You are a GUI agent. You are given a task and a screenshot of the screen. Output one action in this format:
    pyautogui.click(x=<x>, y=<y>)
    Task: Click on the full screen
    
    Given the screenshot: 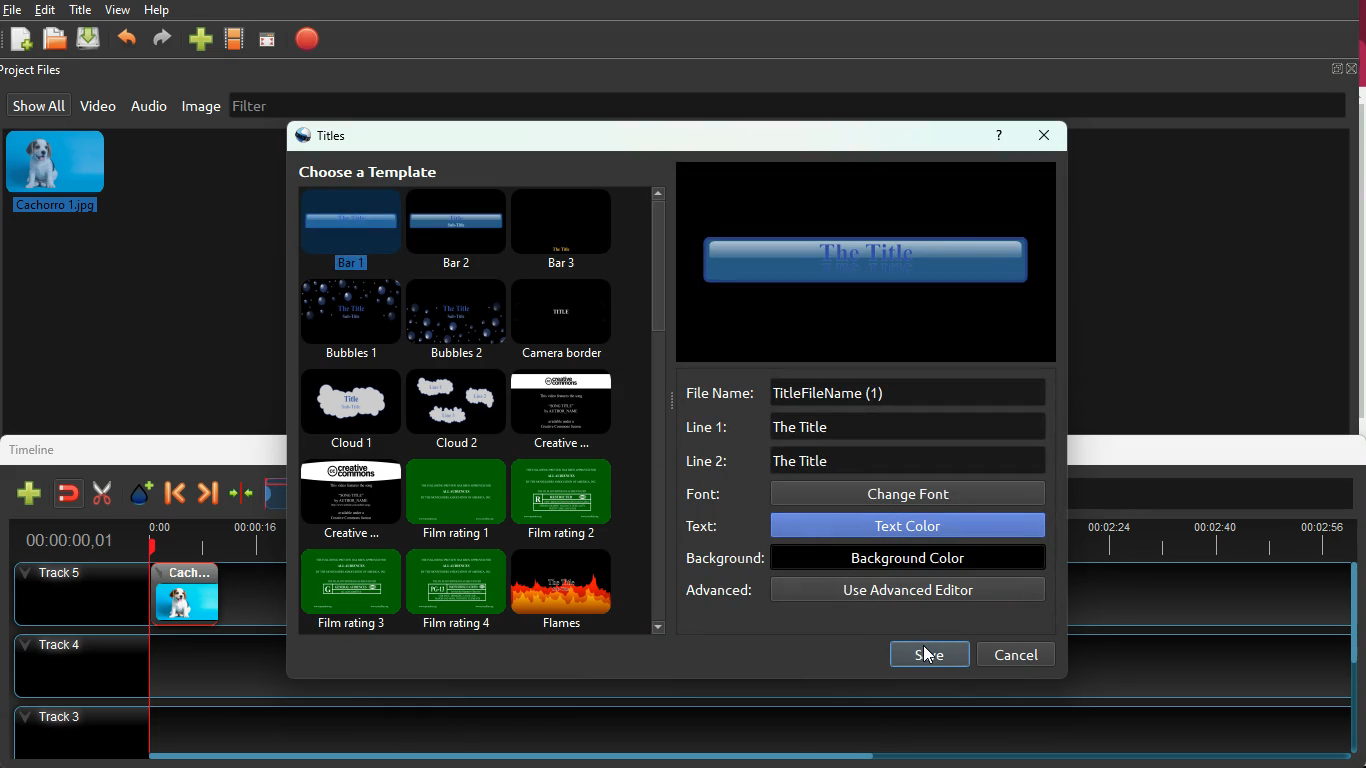 What is the action you would take?
    pyautogui.click(x=1344, y=68)
    